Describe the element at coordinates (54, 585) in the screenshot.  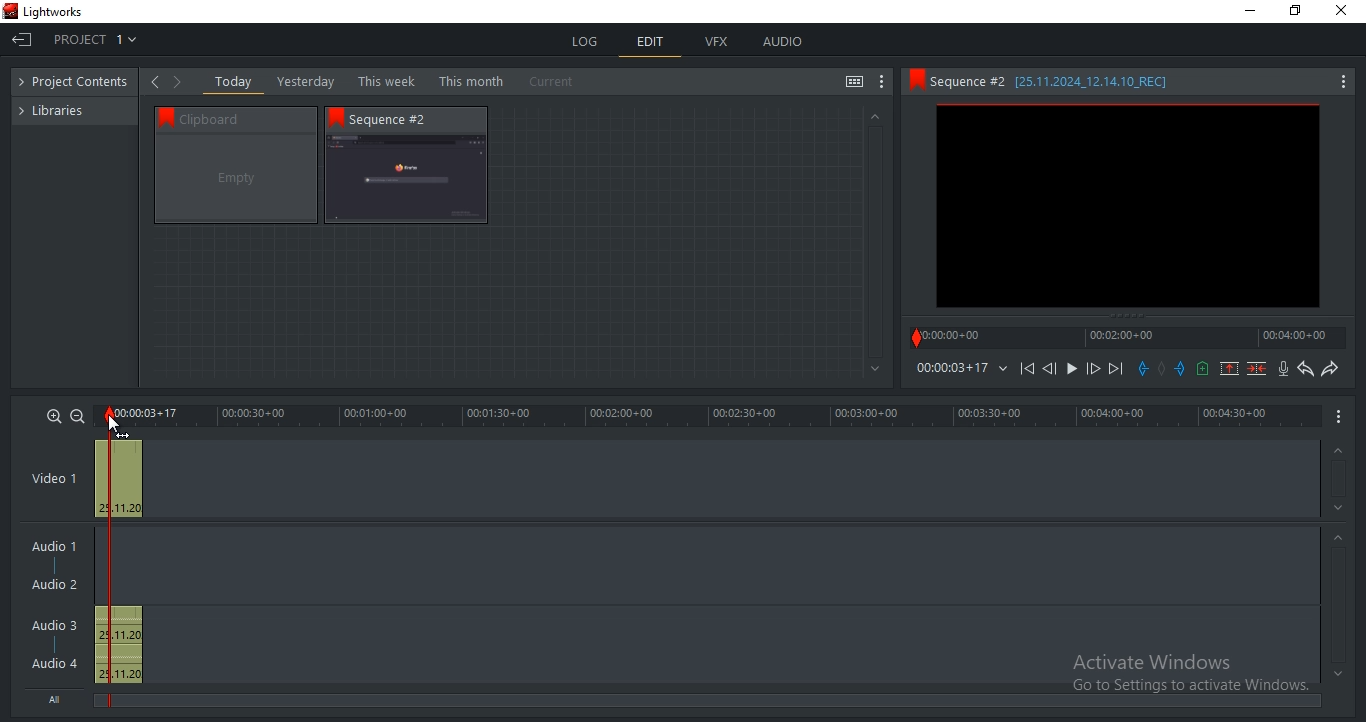
I see `Audio 2` at that location.